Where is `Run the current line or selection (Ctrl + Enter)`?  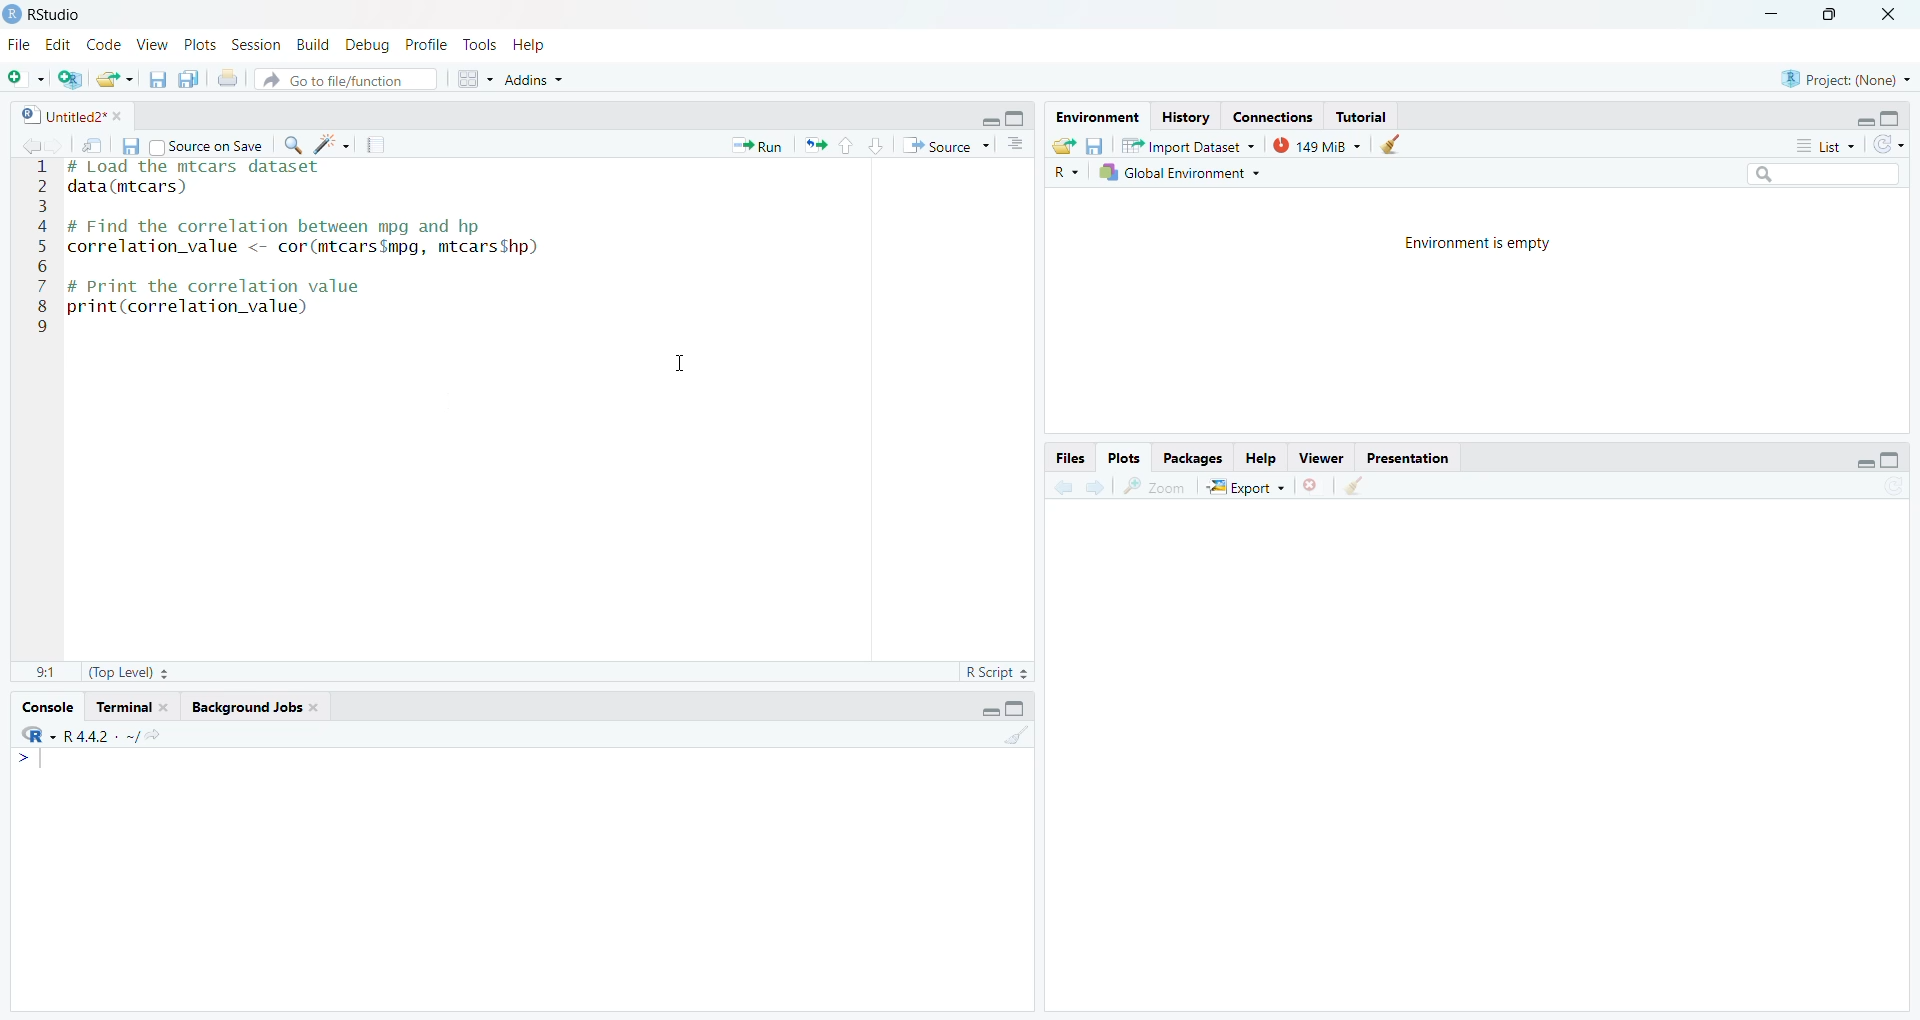
Run the current line or selection (Ctrl + Enter) is located at coordinates (759, 144).